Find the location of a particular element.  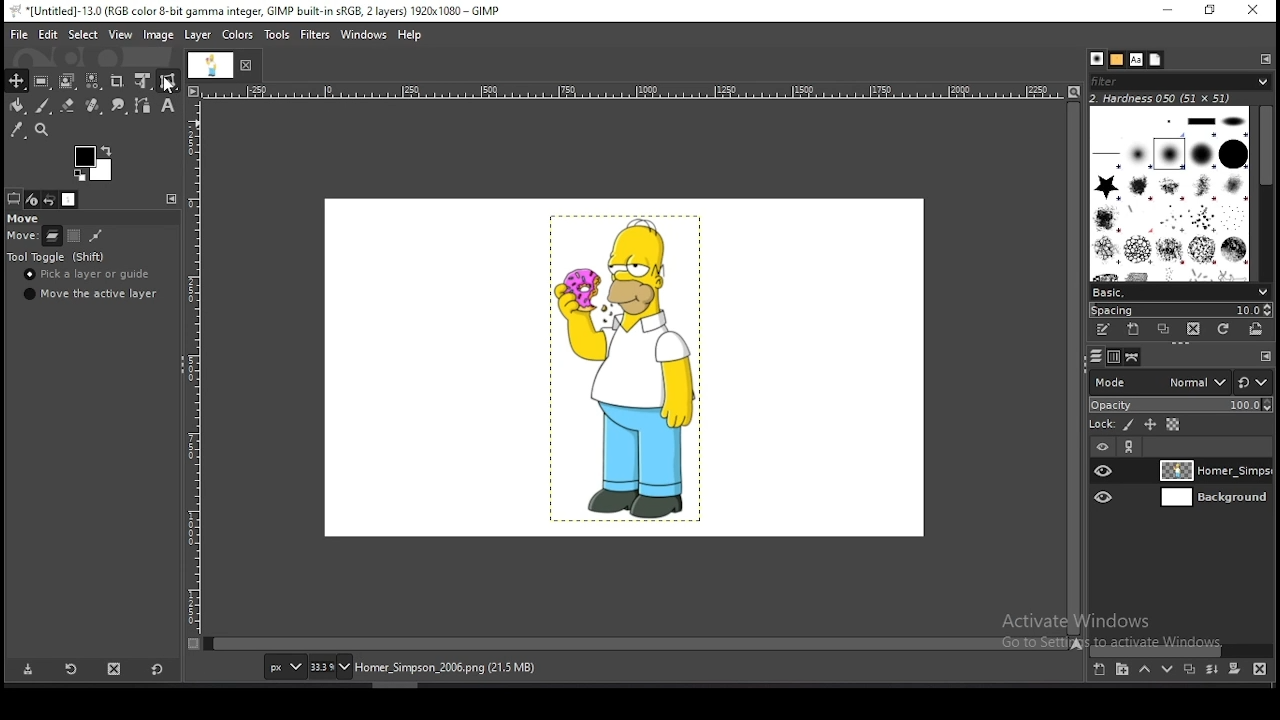

move tool is located at coordinates (17, 81).